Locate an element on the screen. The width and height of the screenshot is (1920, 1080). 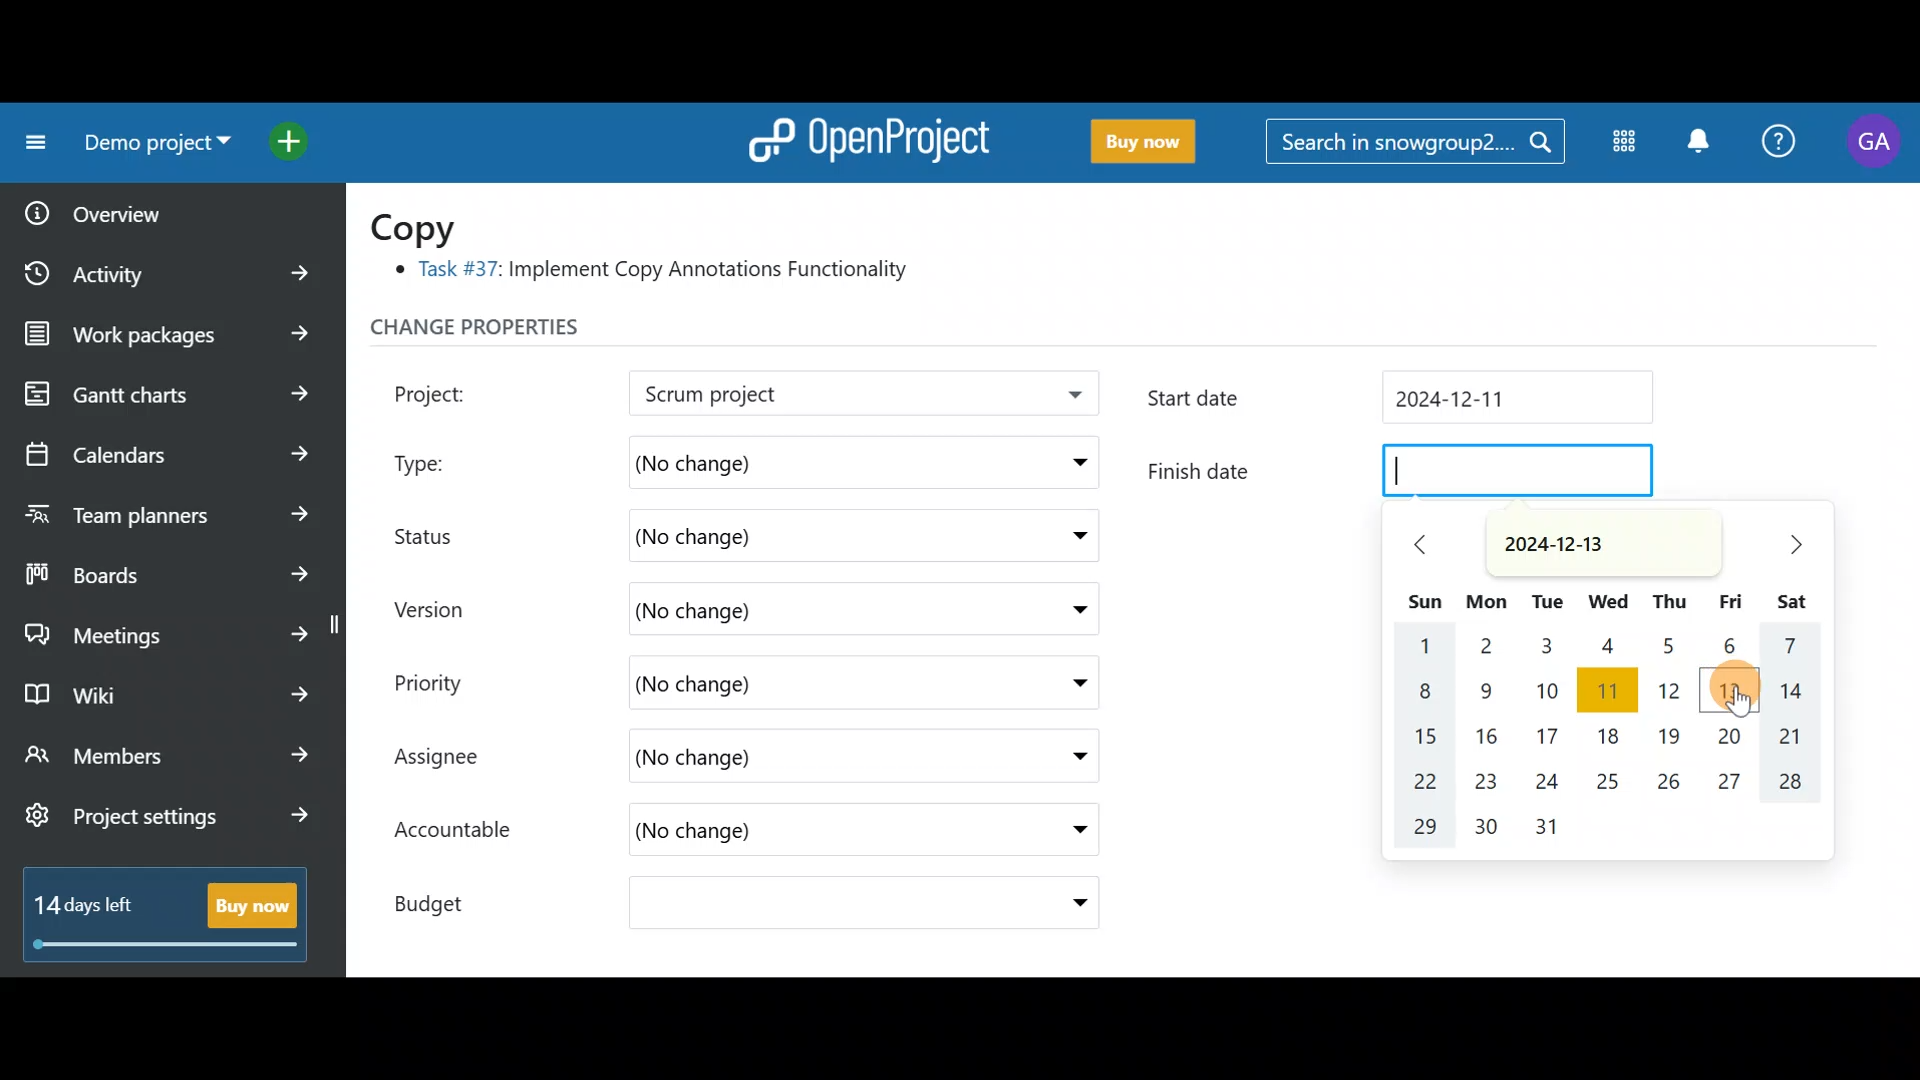
Calendars is located at coordinates (166, 446).